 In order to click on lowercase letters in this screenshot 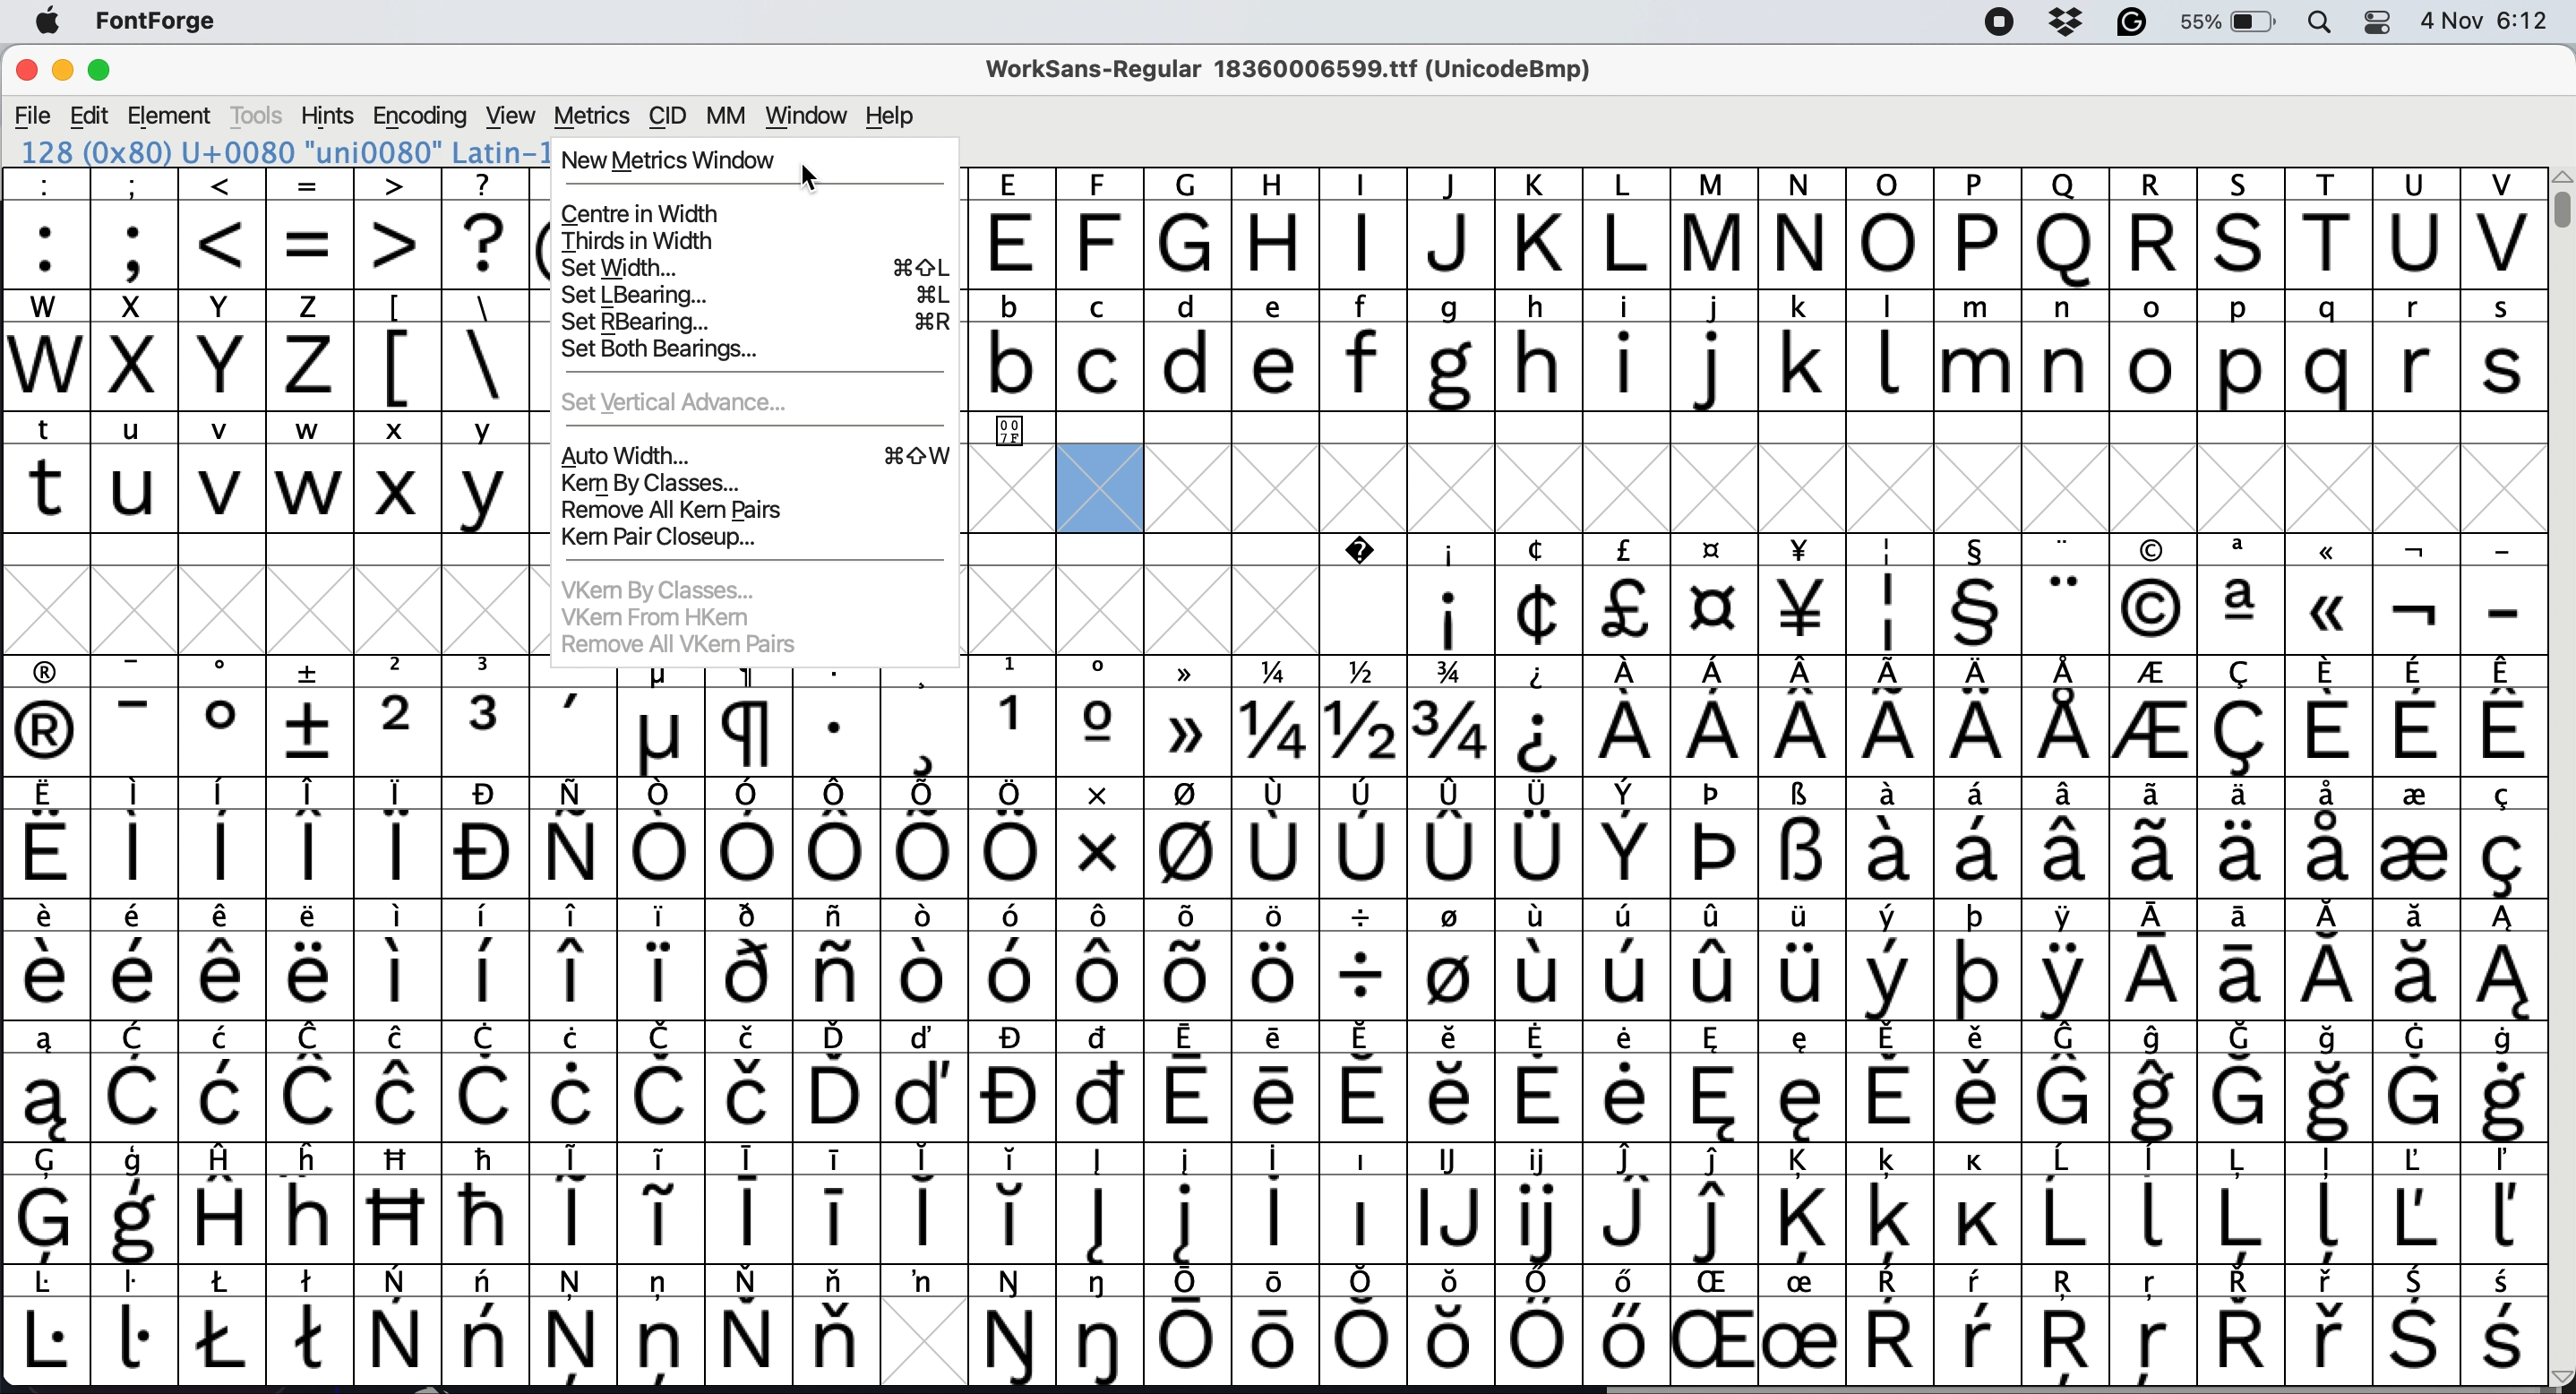, I will do `click(1757, 303)`.